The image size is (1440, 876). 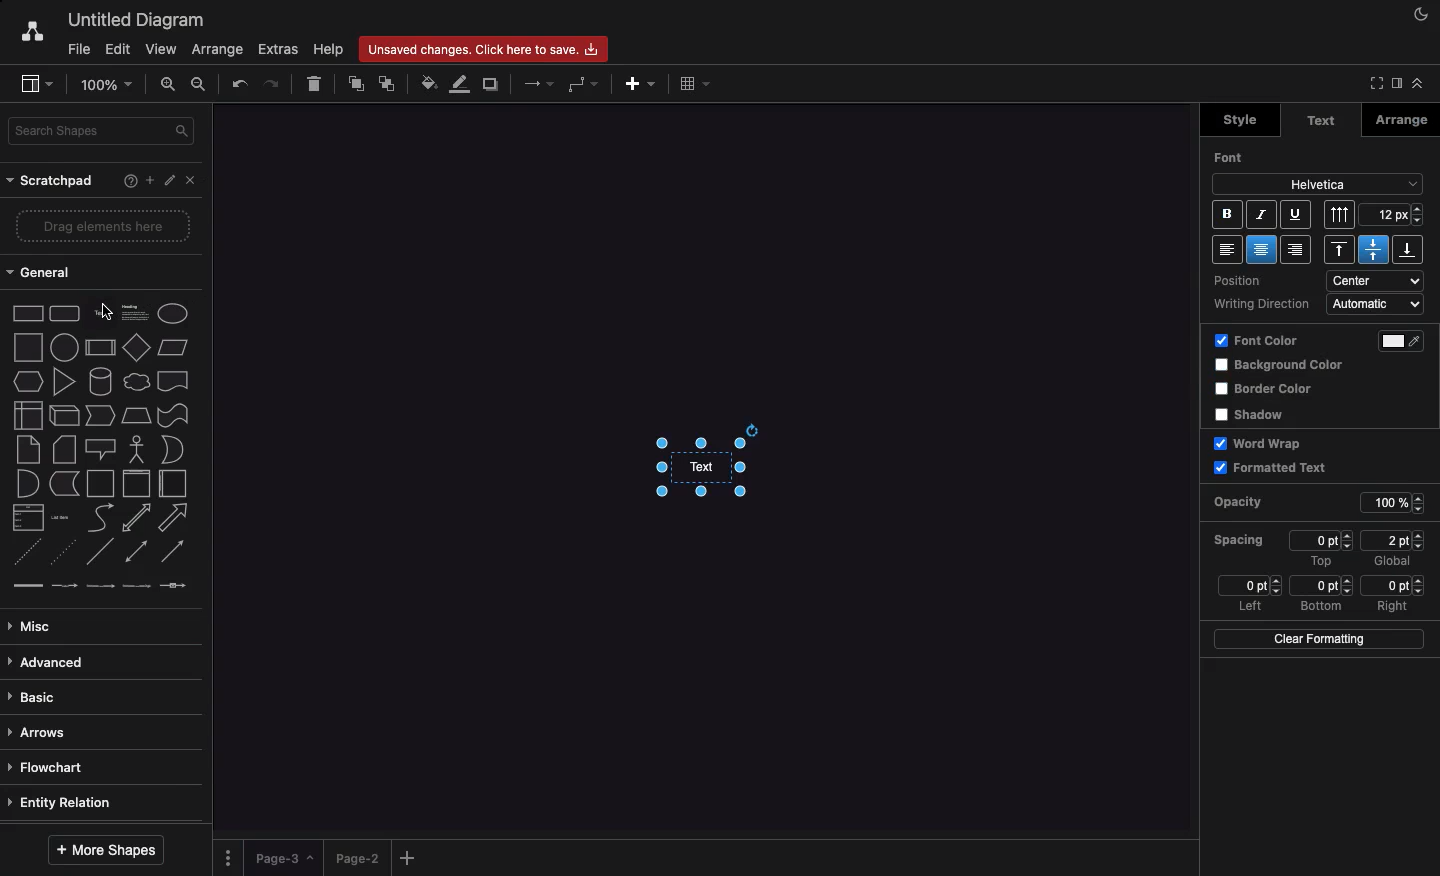 What do you see at coordinates (1249, 585) in the screenshot?
I see `0 pt` at bounding box center [1249, 585].